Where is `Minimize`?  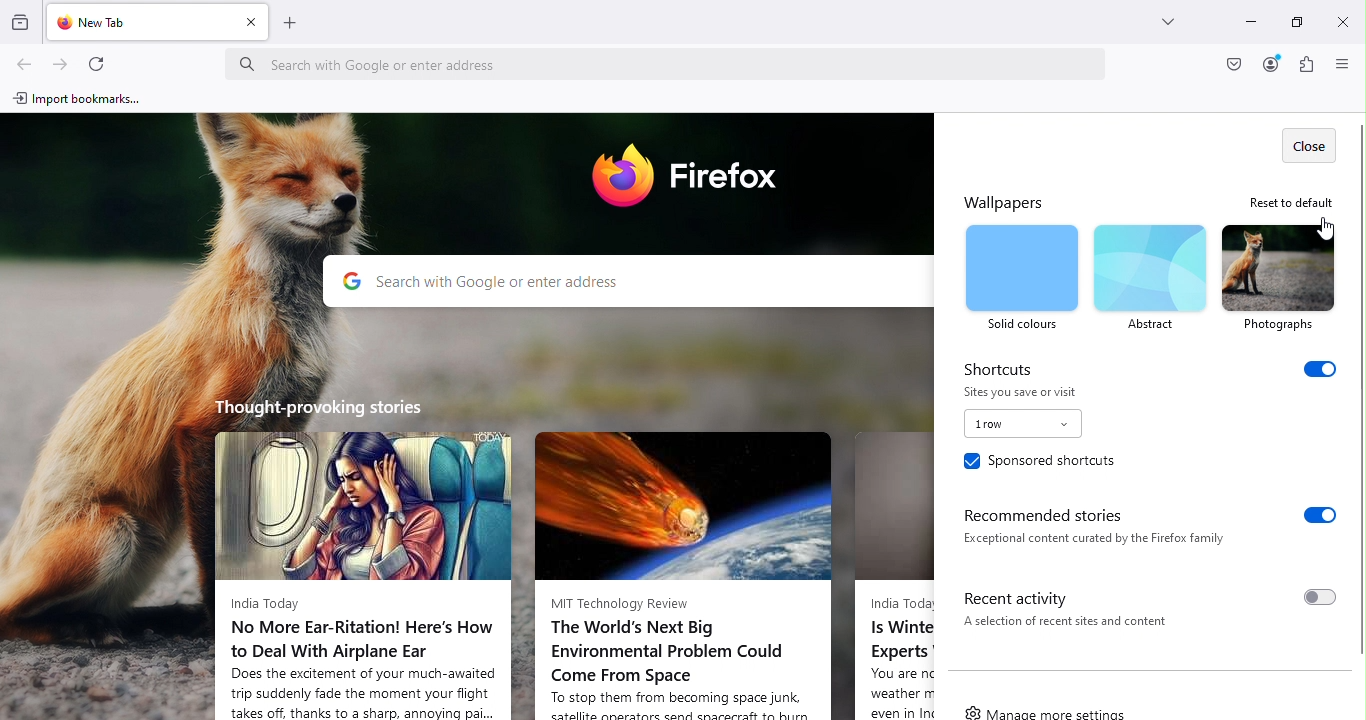 Minimize is located at coordinates (1251, 21).